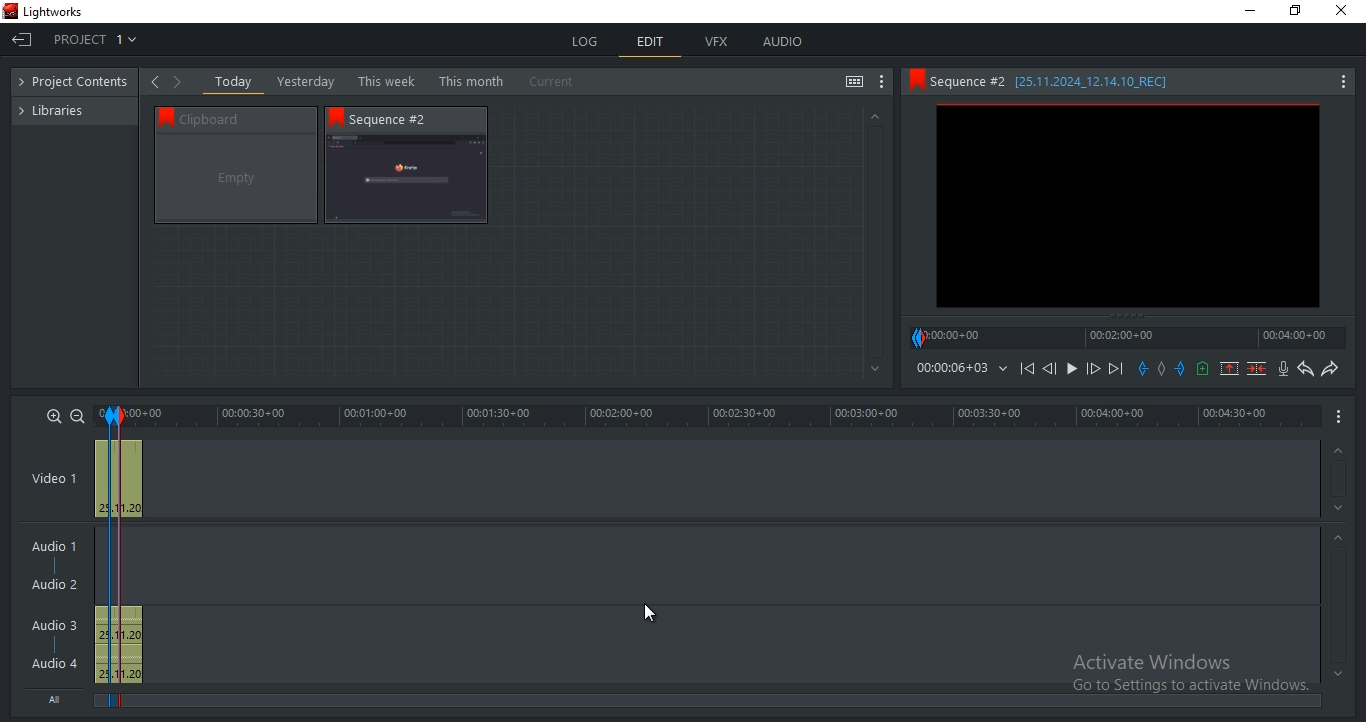 Image resolution: width=1366 pixels, height=722 pixels. I want to click on project, so click(79, 83).